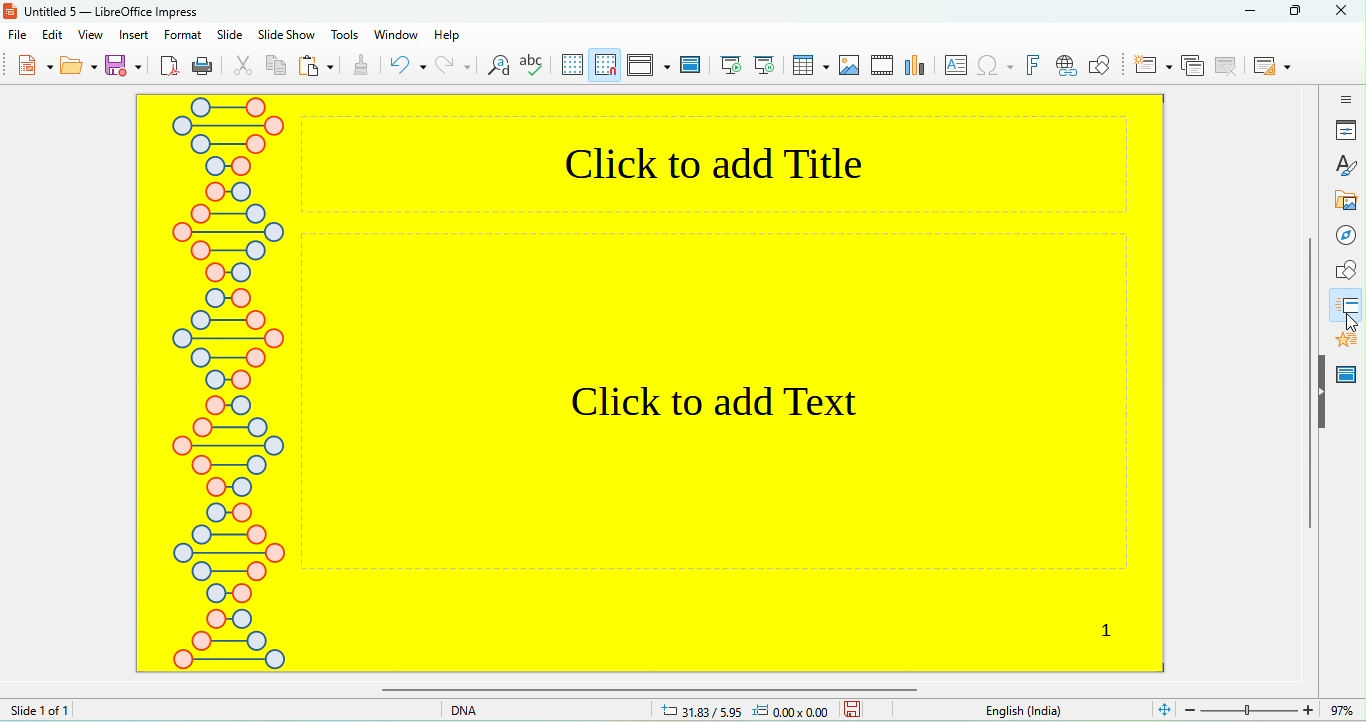  Describe the element at coordinates (225, 383) in the screenshot. I see `DNA theme on slide` at that location.